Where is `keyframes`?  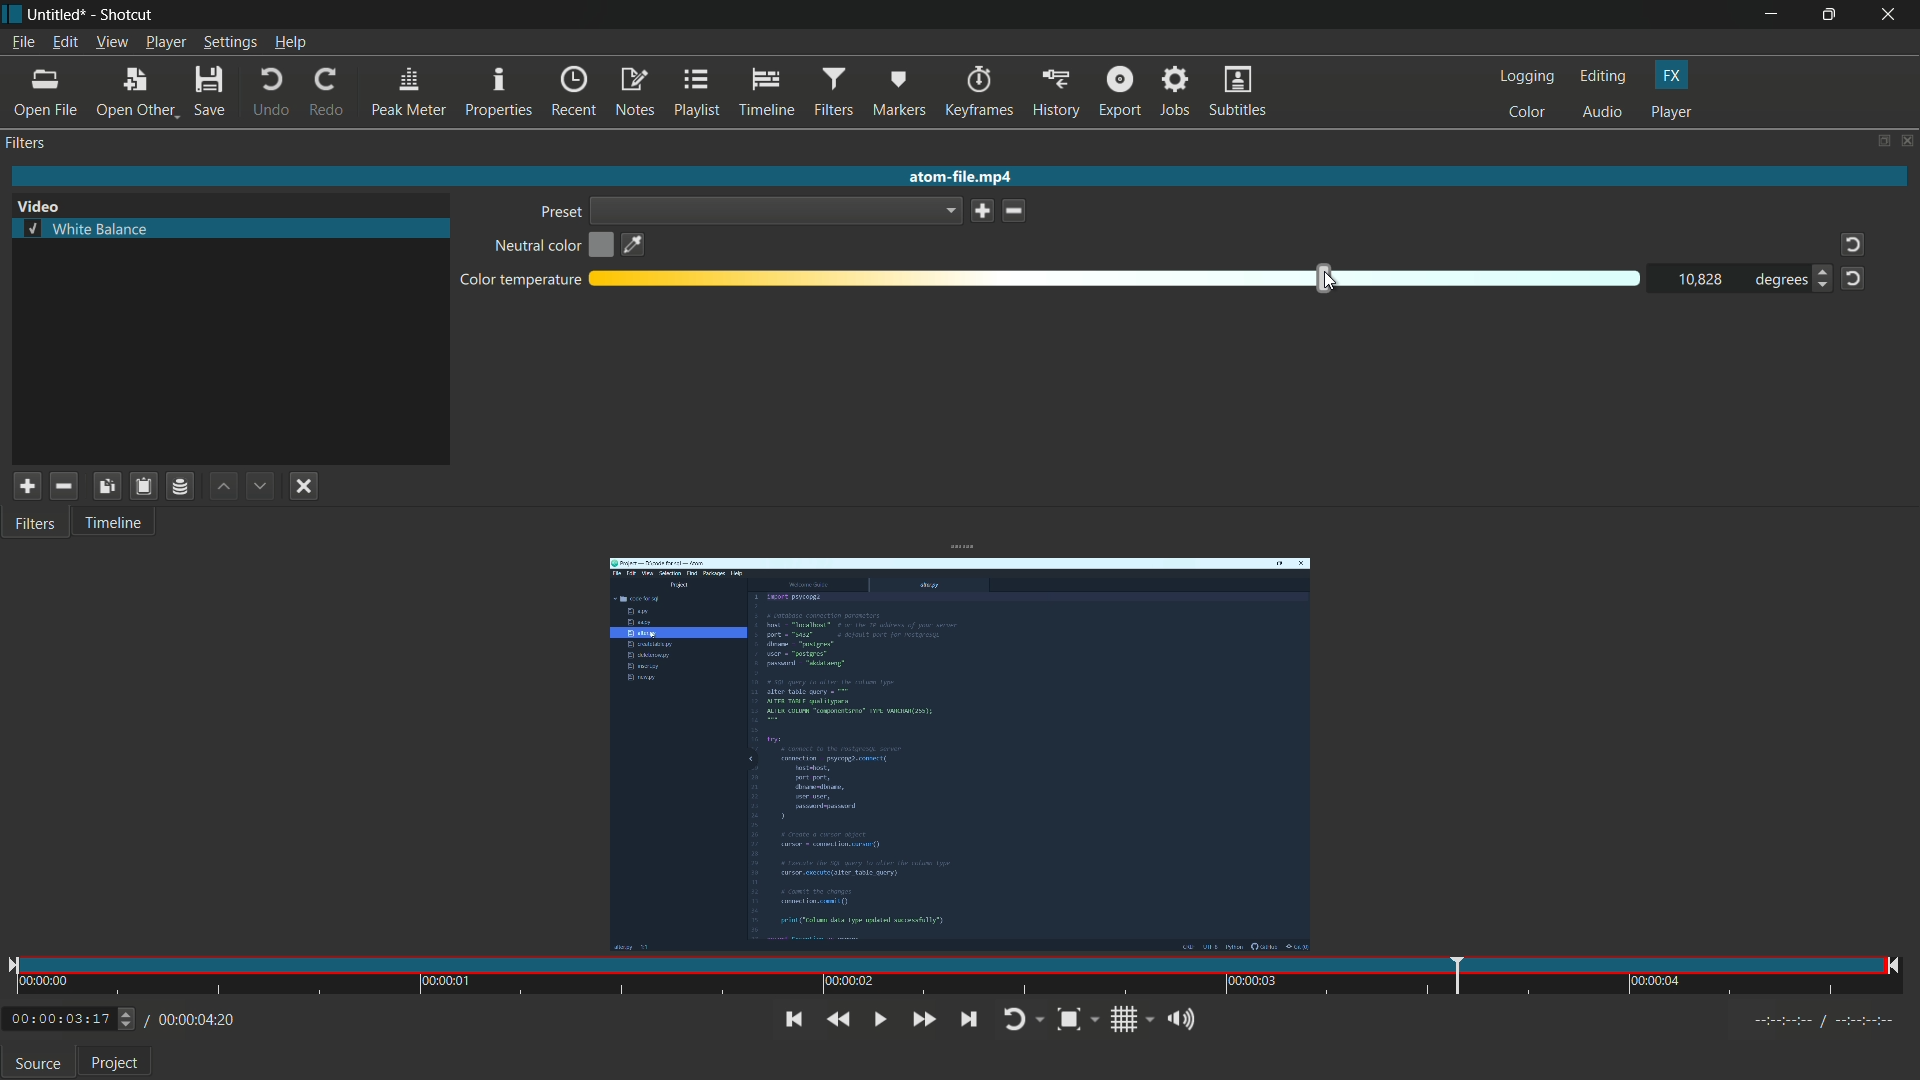
keyframes is located at coordinates (980, 91).